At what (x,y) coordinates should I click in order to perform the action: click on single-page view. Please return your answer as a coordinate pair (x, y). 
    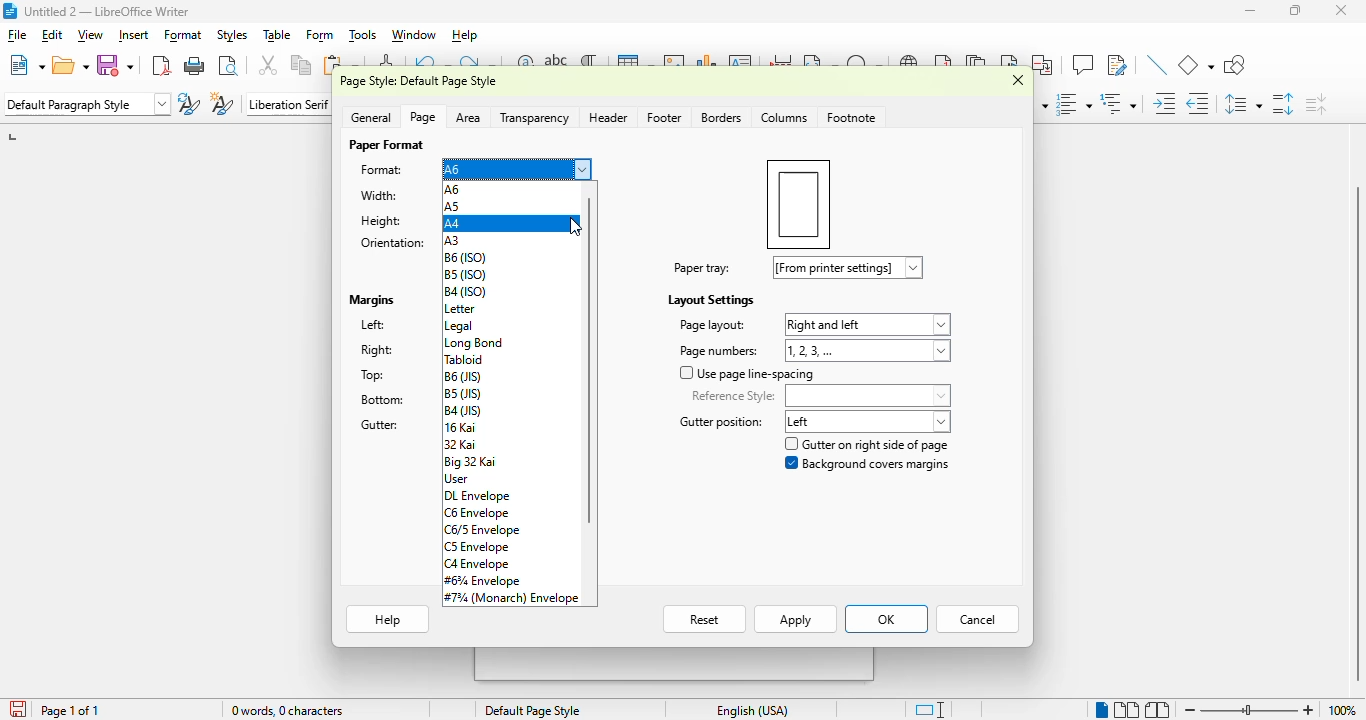
    Looking at the image, I should click on (1101, 710).